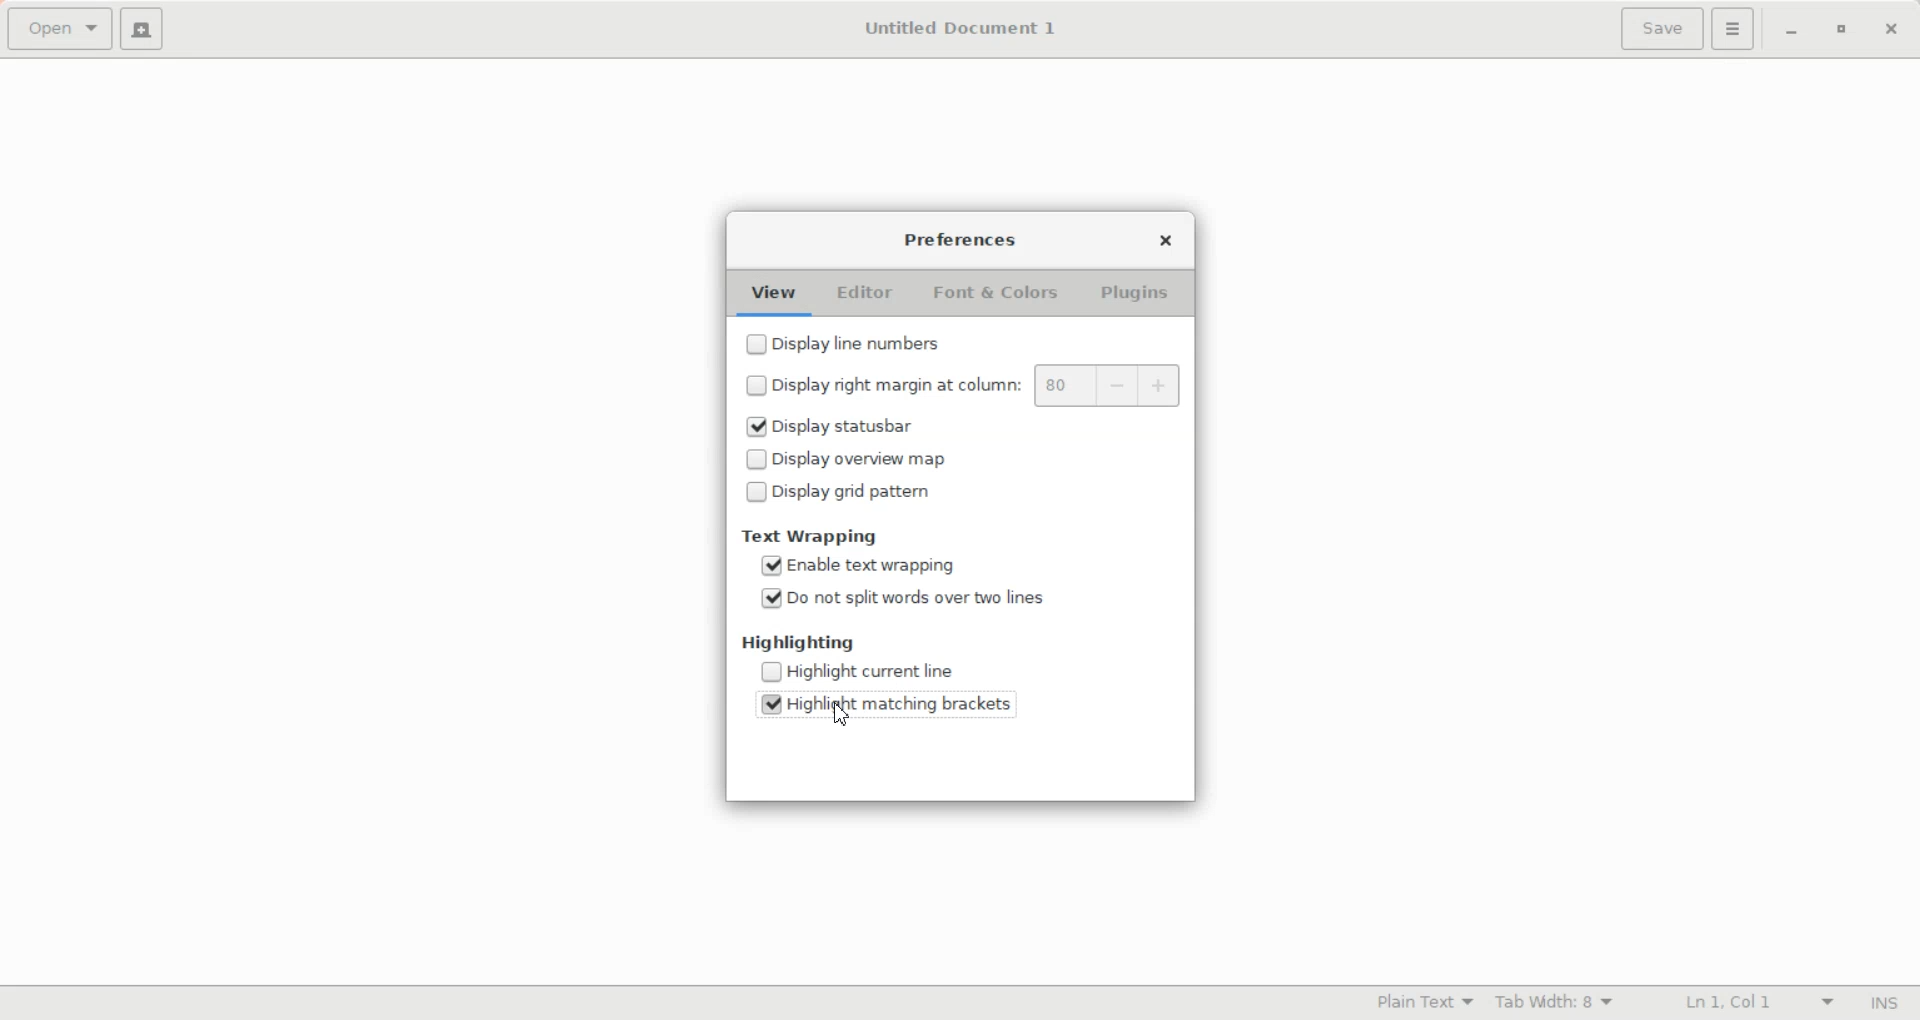 The image size is (1920, 1020). I want to click on 80, so click(1064, 386).